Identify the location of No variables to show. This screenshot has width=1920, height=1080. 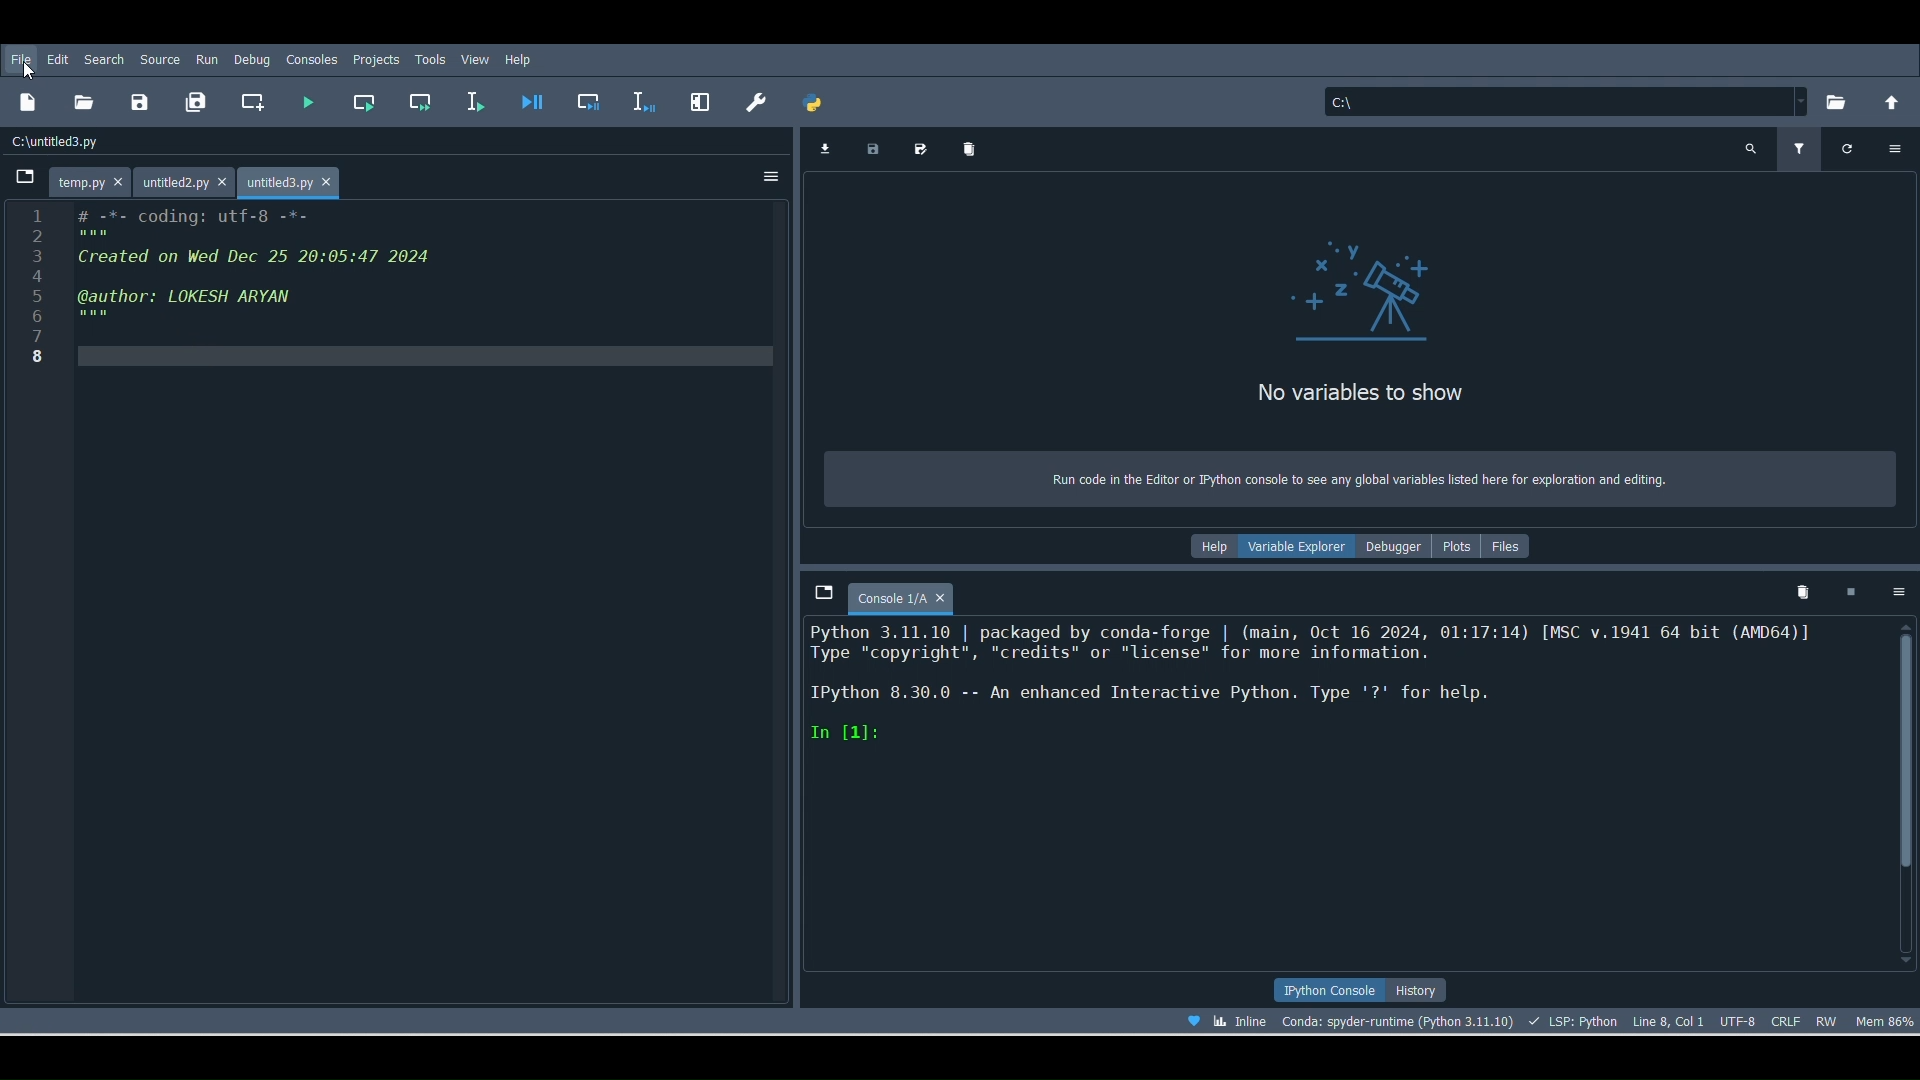
(1370, 392).